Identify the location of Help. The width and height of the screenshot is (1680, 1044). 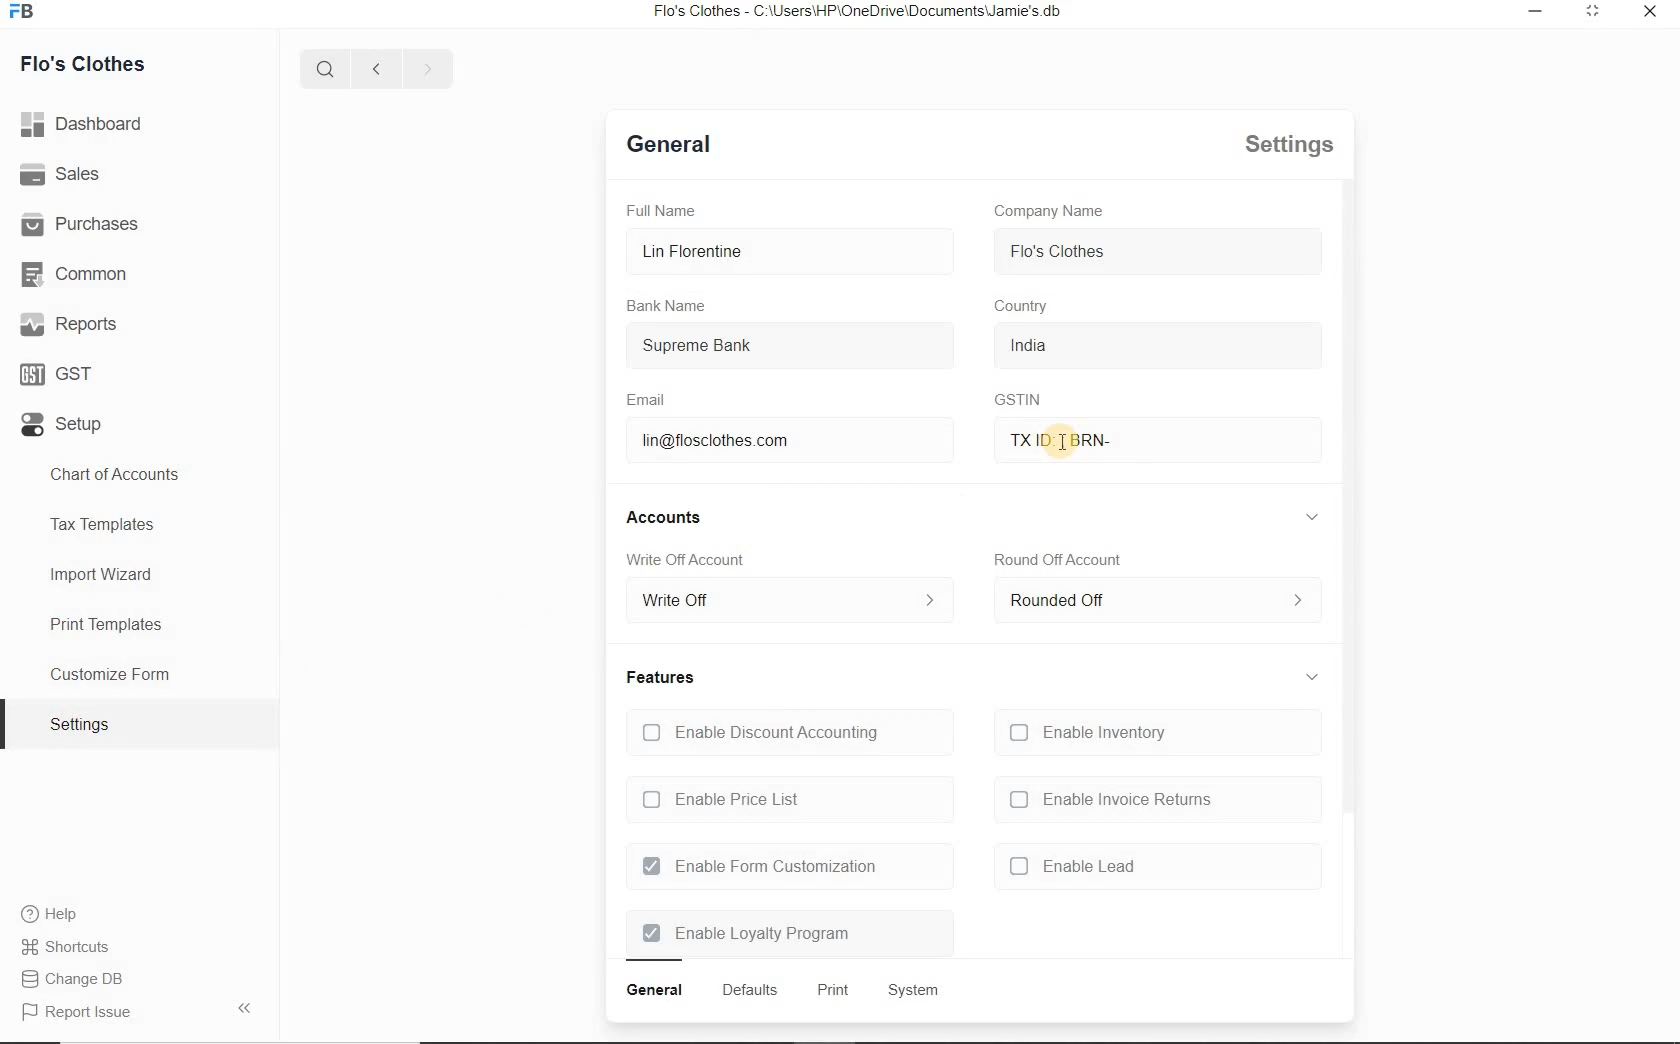
(56, 914).